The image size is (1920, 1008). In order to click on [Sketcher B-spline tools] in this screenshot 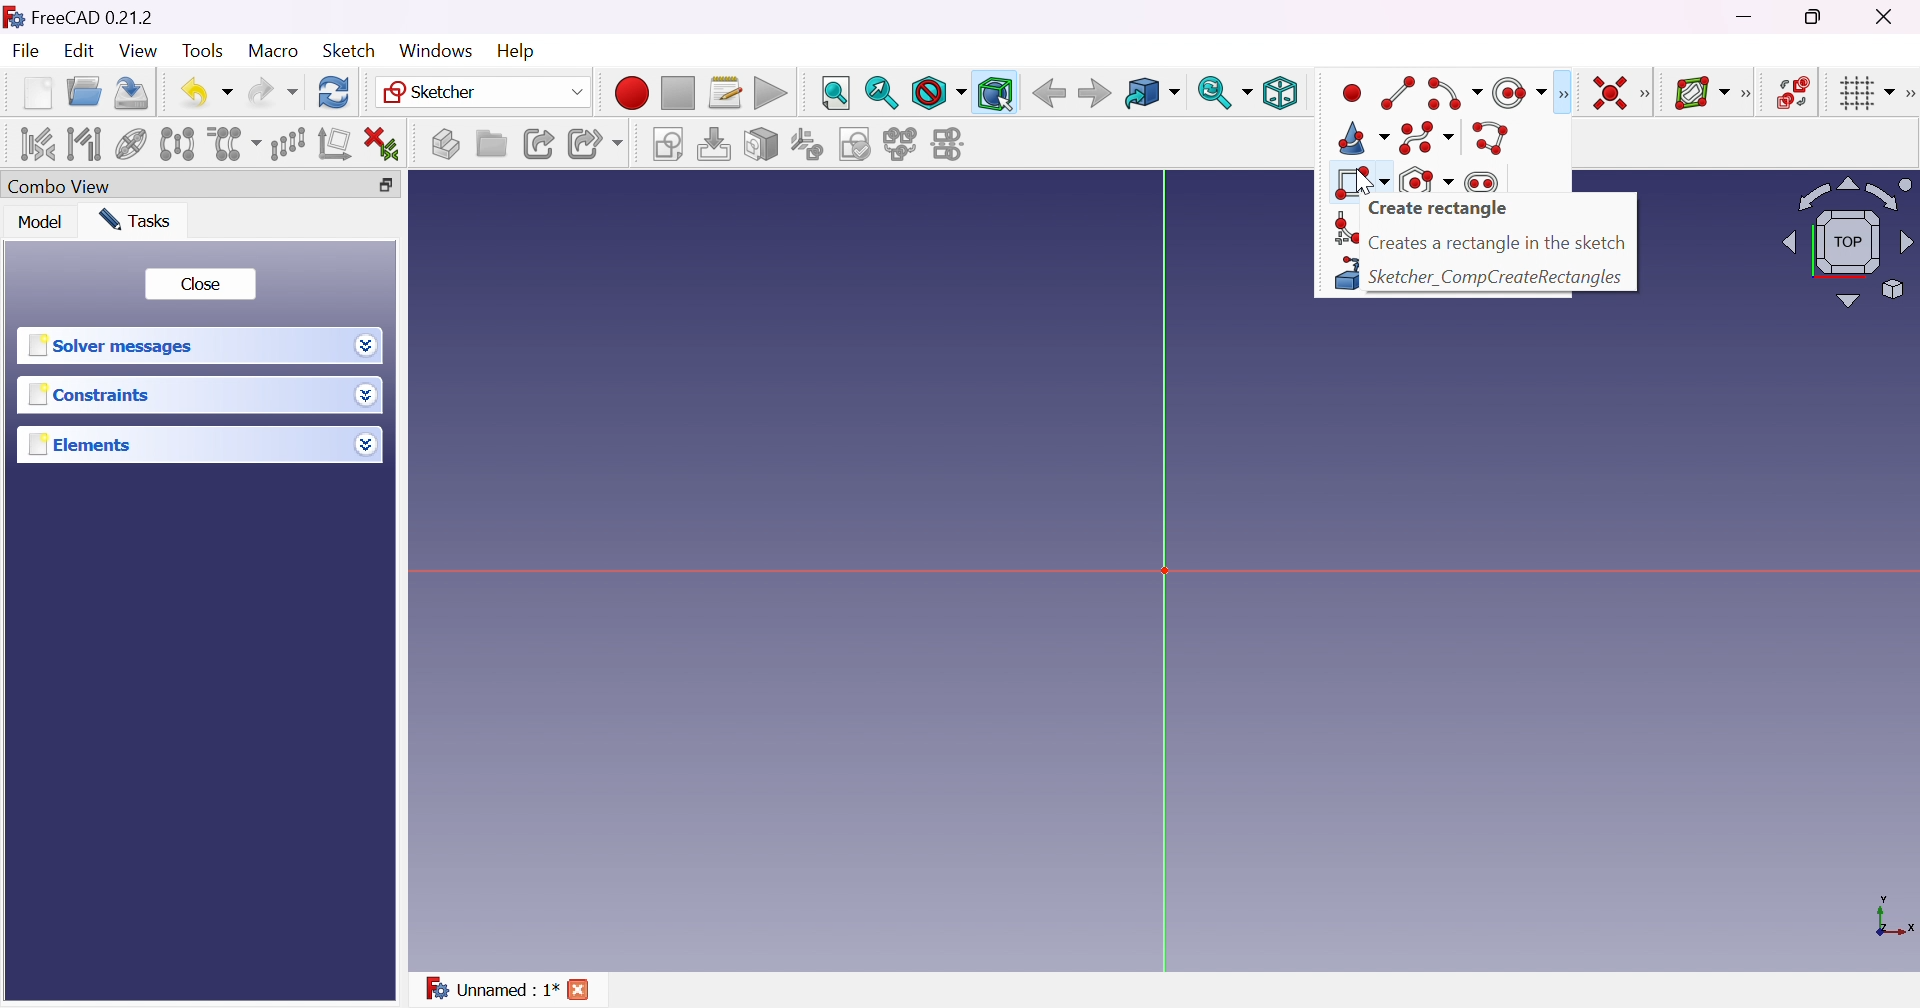, I will do `click(1748, 94)`.